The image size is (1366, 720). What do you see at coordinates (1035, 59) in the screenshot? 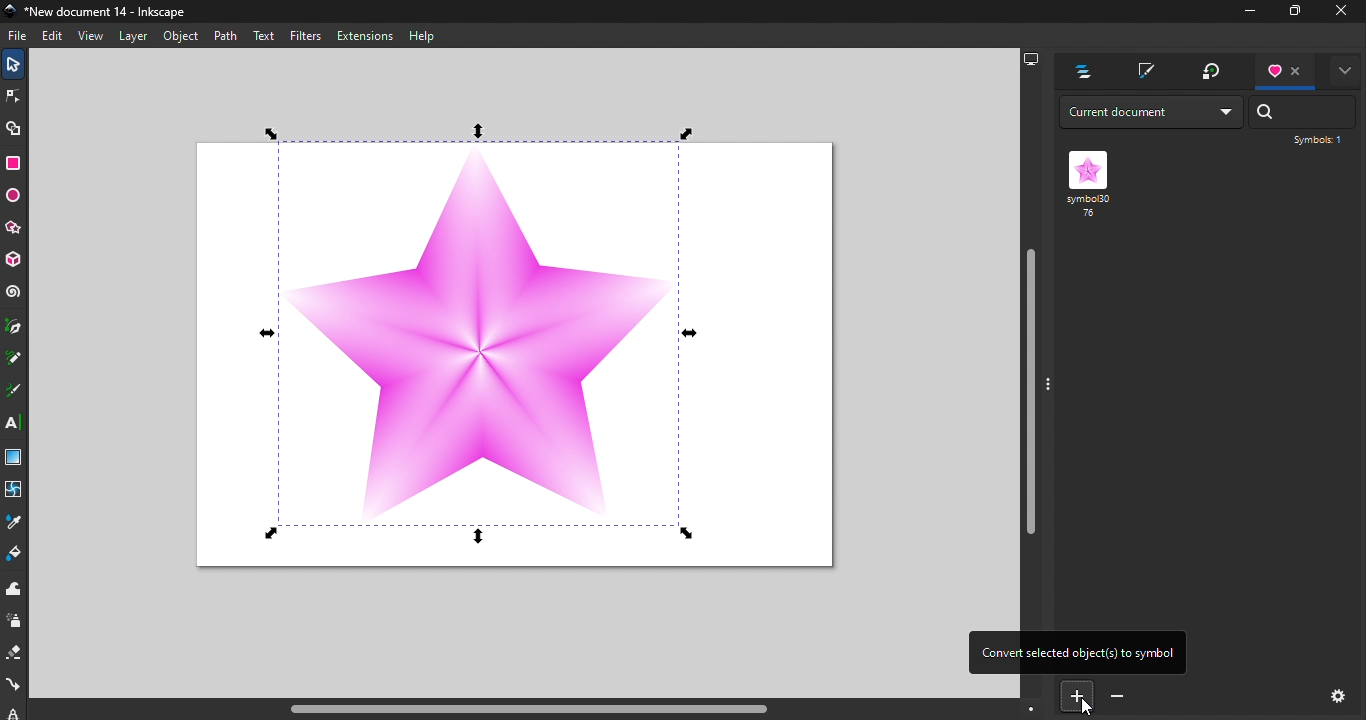
I see `Display options` at bounding box center [1035, 59].